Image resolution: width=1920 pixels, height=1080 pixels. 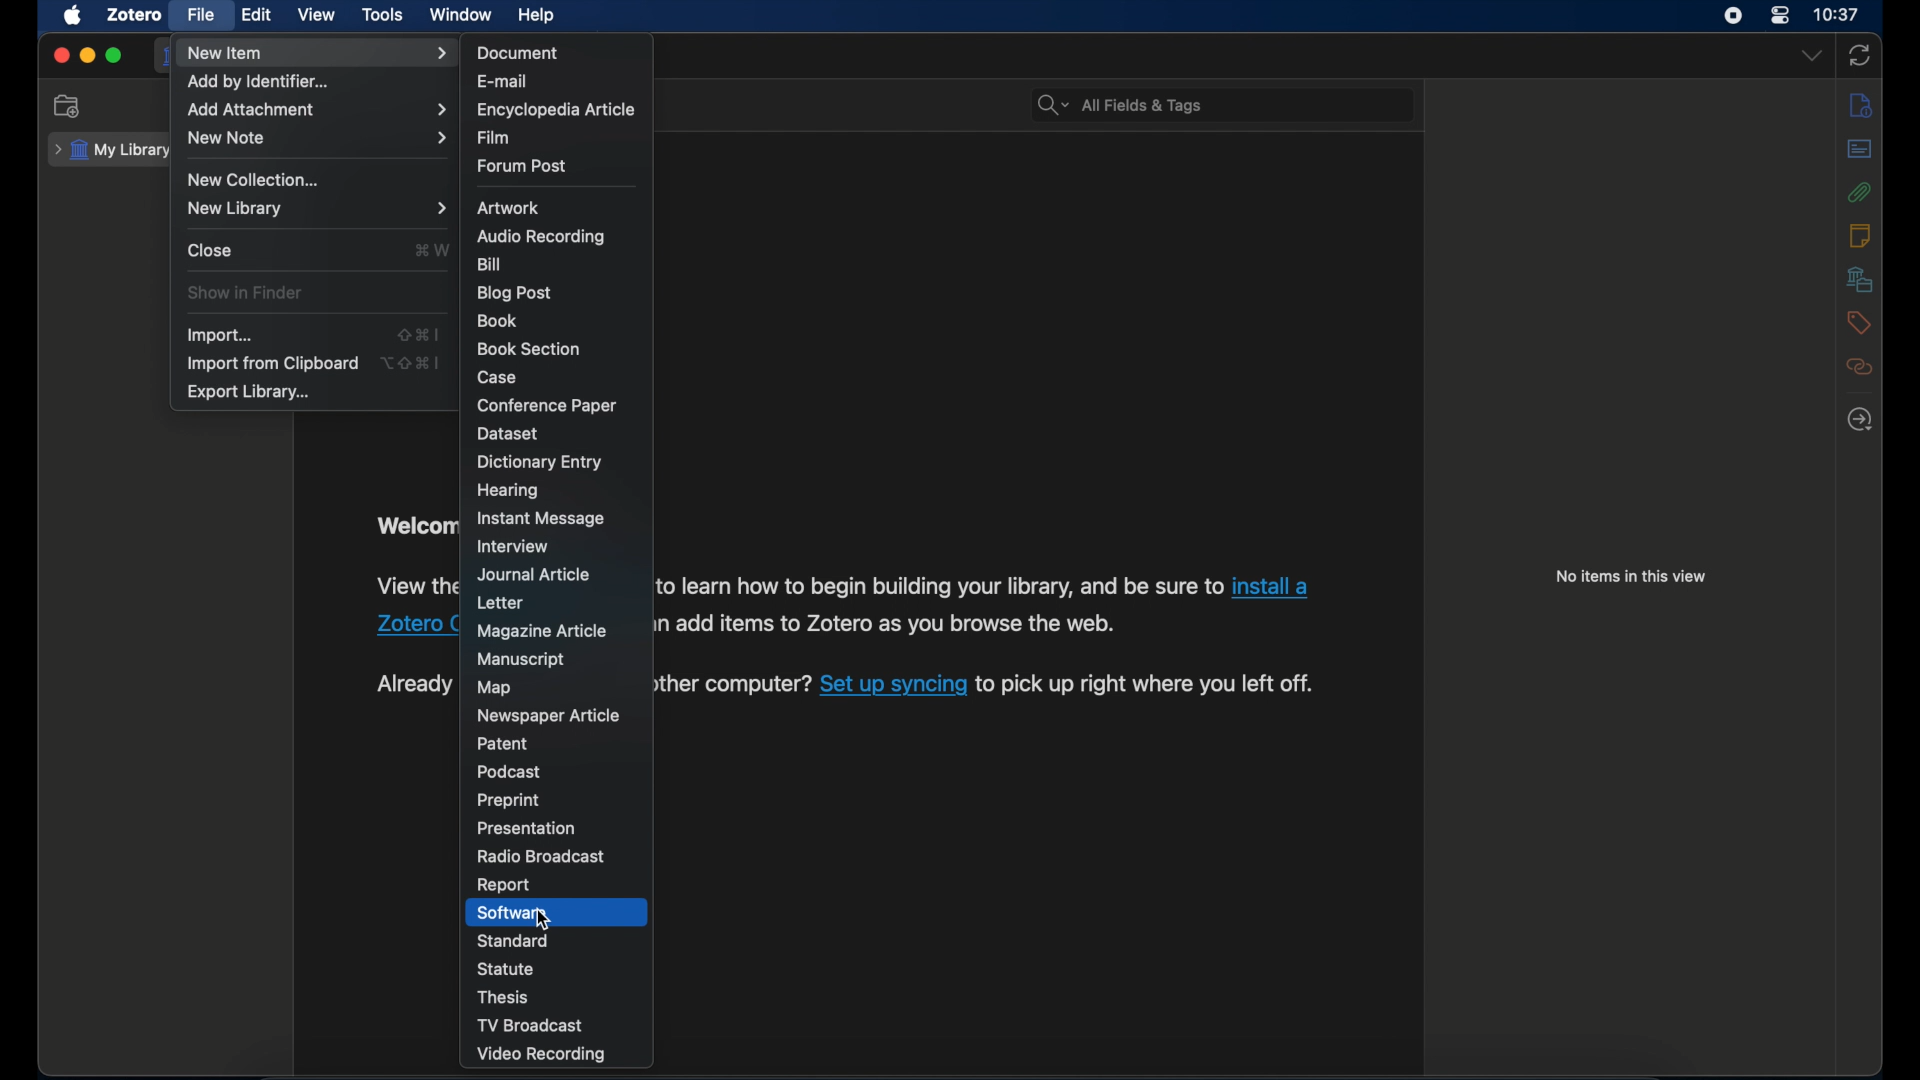 I want to click on Zotero connector link, so click(x=1270, y=585).